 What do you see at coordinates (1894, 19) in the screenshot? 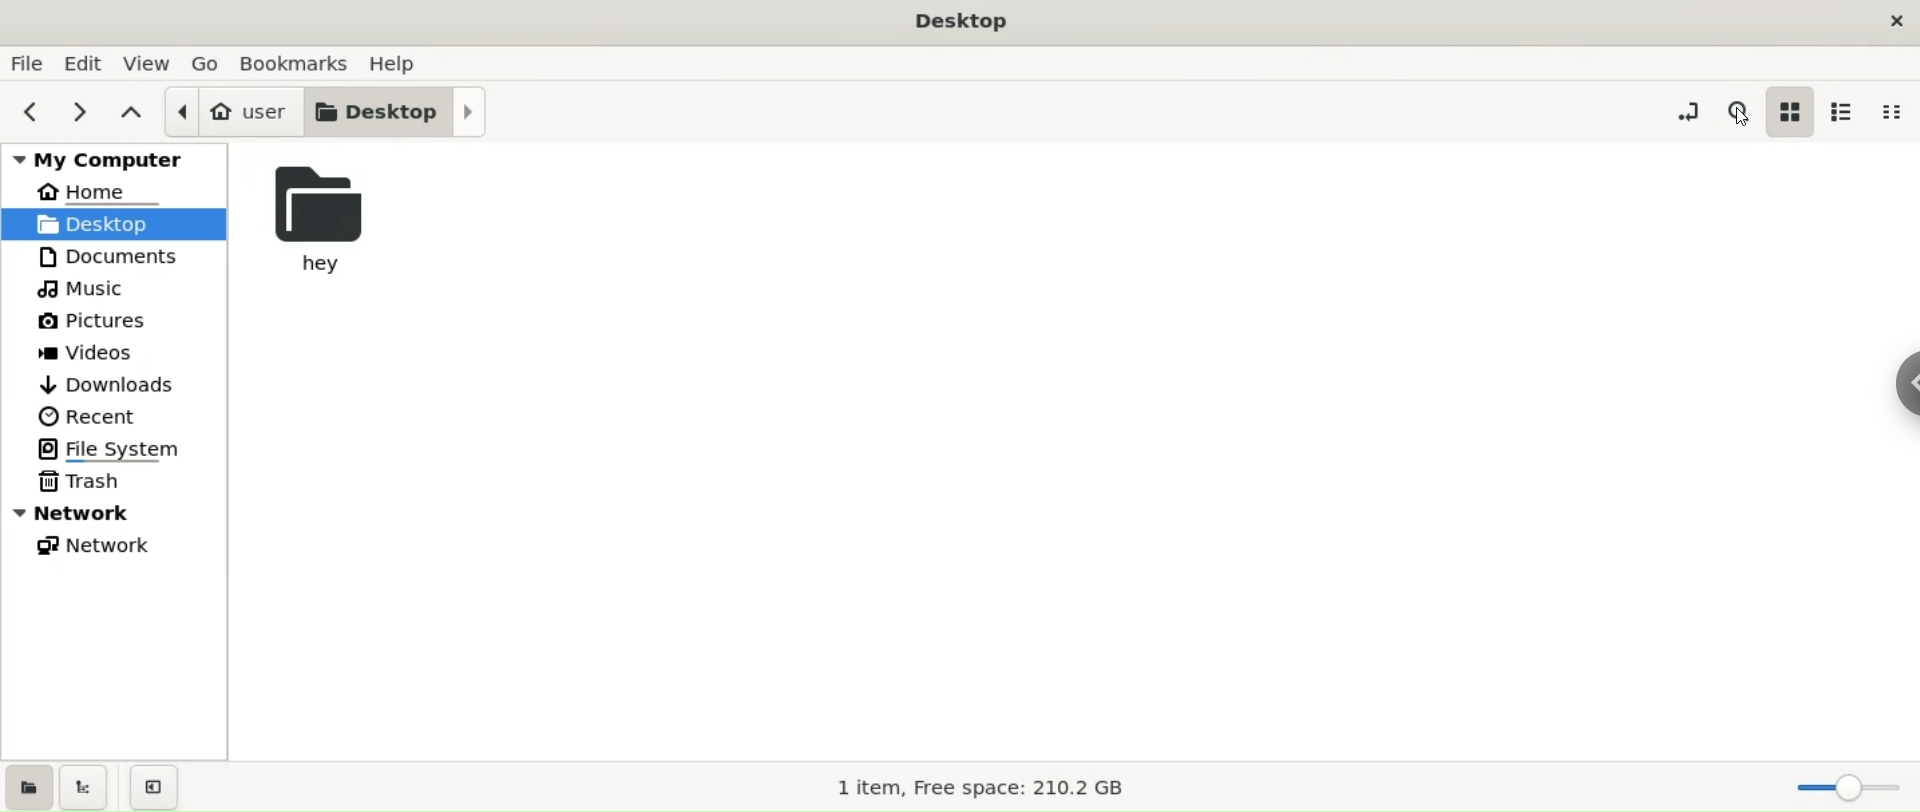
I see `close` at bounding box center [1894, 19].